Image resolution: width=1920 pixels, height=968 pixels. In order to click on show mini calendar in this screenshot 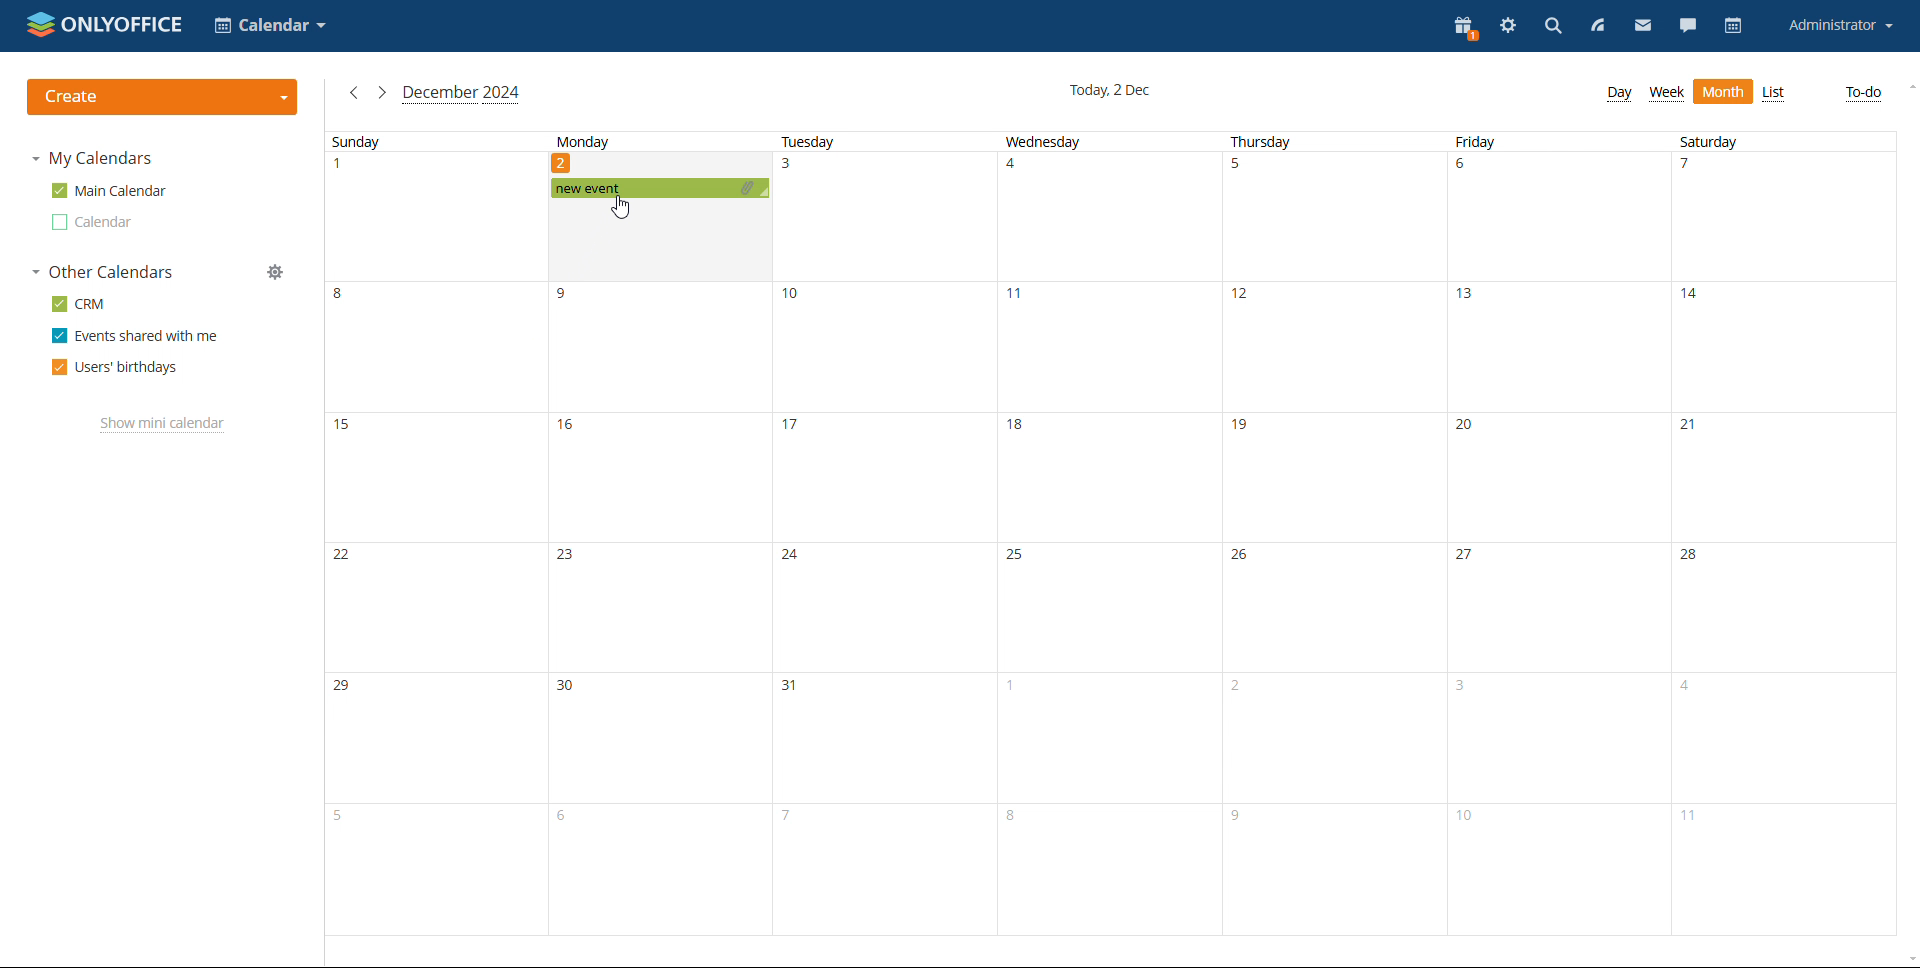, I will do `click(164, 424)`.